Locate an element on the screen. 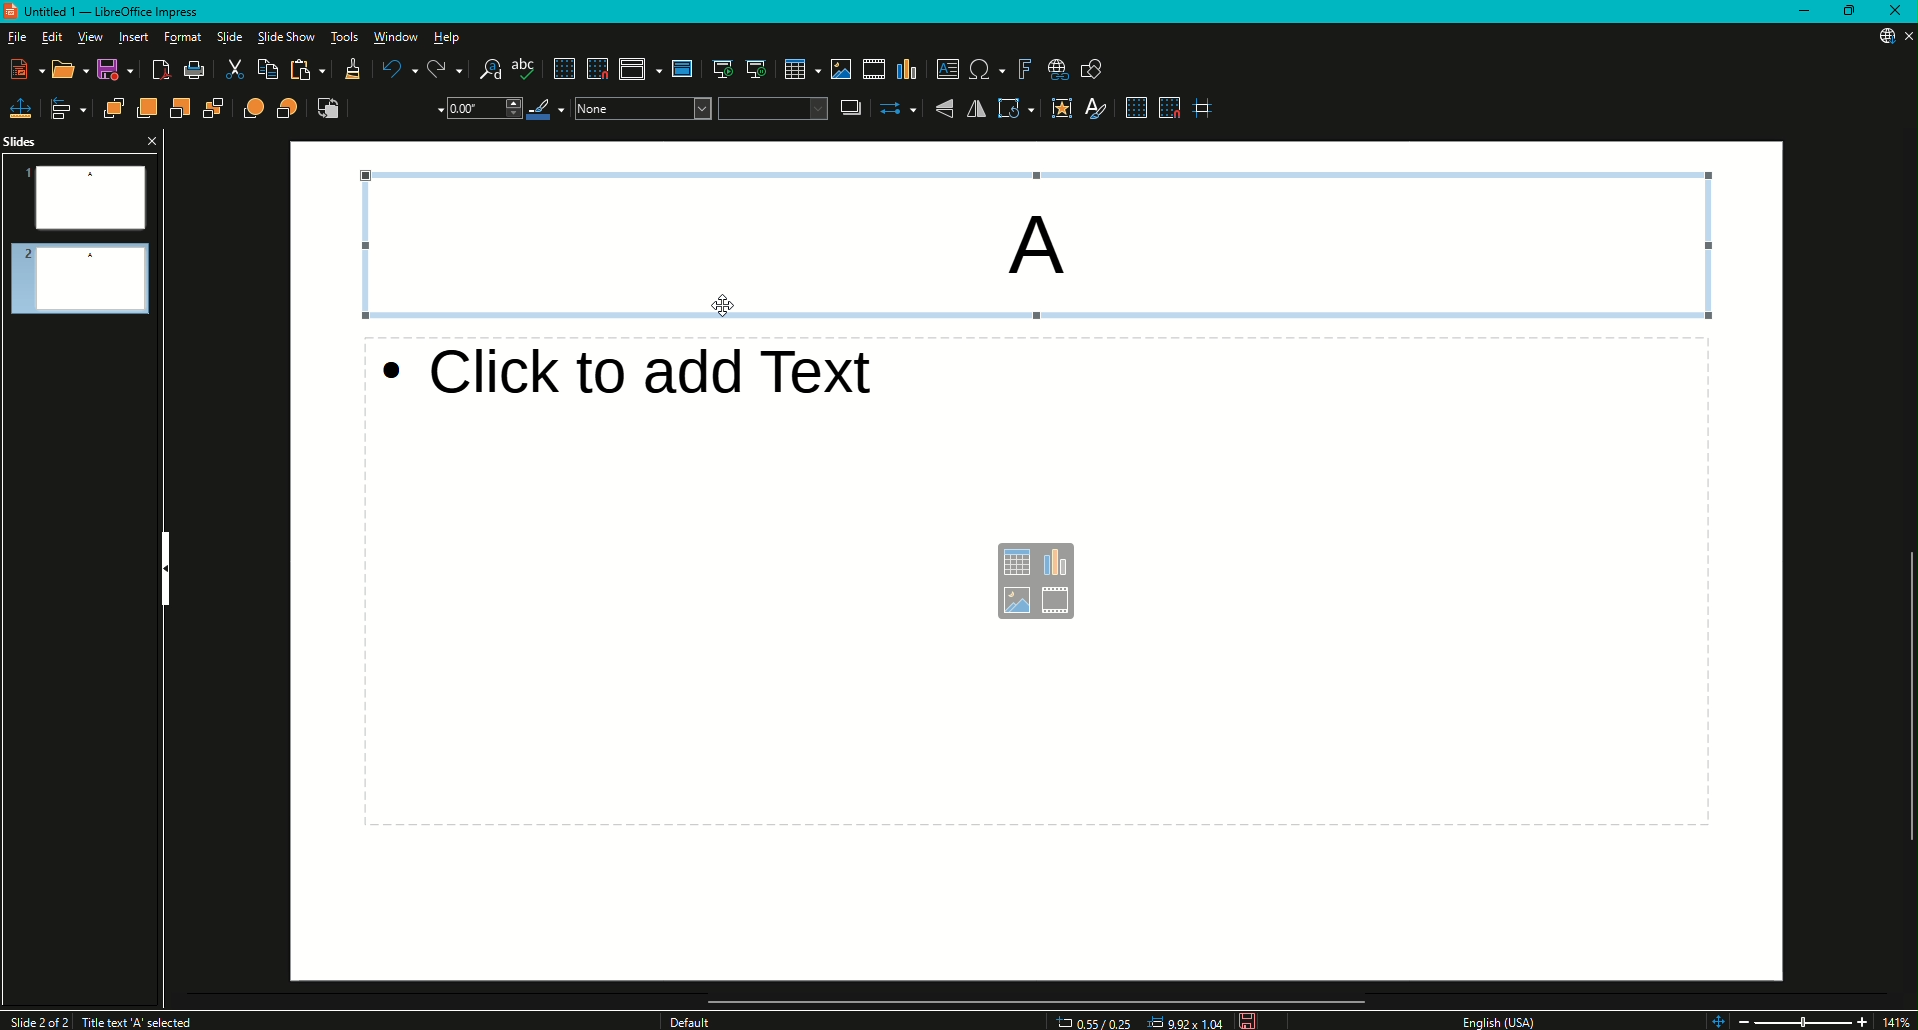 The image size is (1918, 1030). Help is located at coordinates (451, 36).